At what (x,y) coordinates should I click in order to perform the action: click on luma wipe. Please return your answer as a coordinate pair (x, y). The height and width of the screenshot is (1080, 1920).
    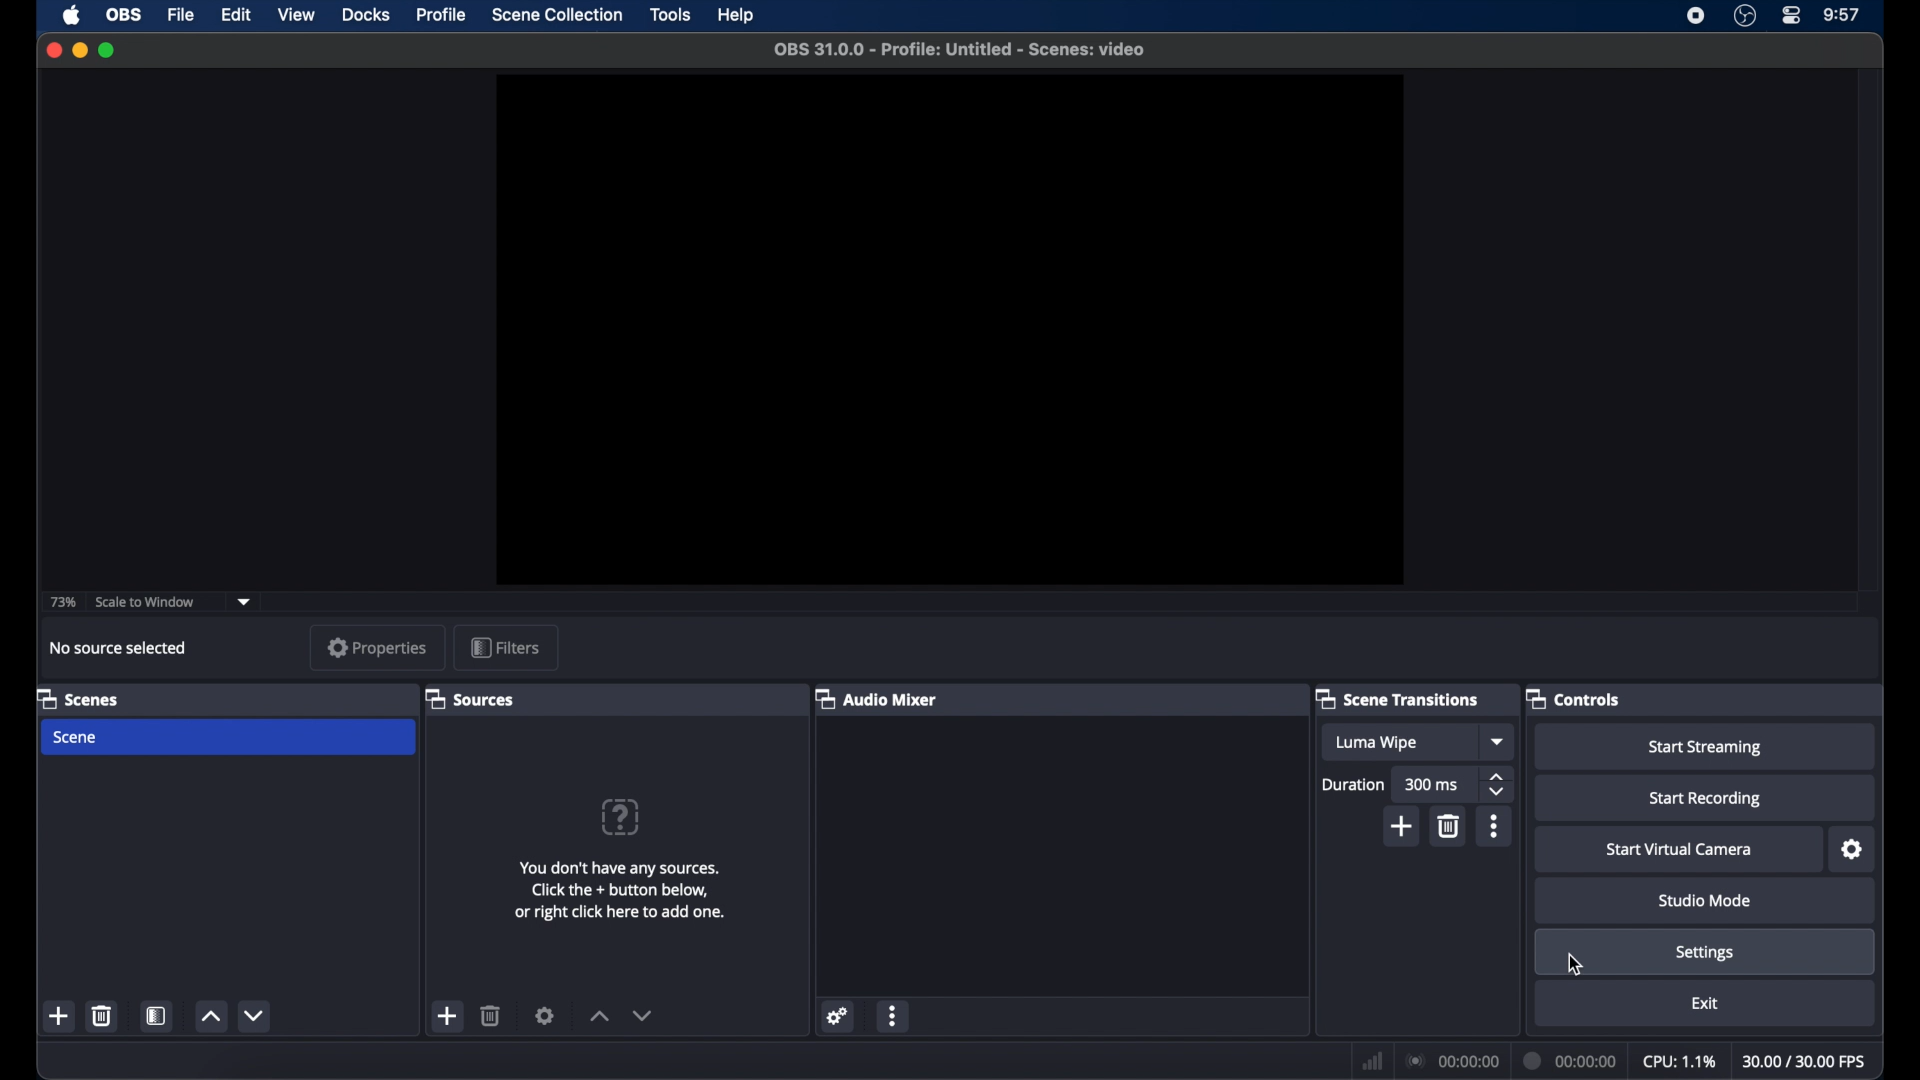
    Looking at the image, I should click on (1375, 742).